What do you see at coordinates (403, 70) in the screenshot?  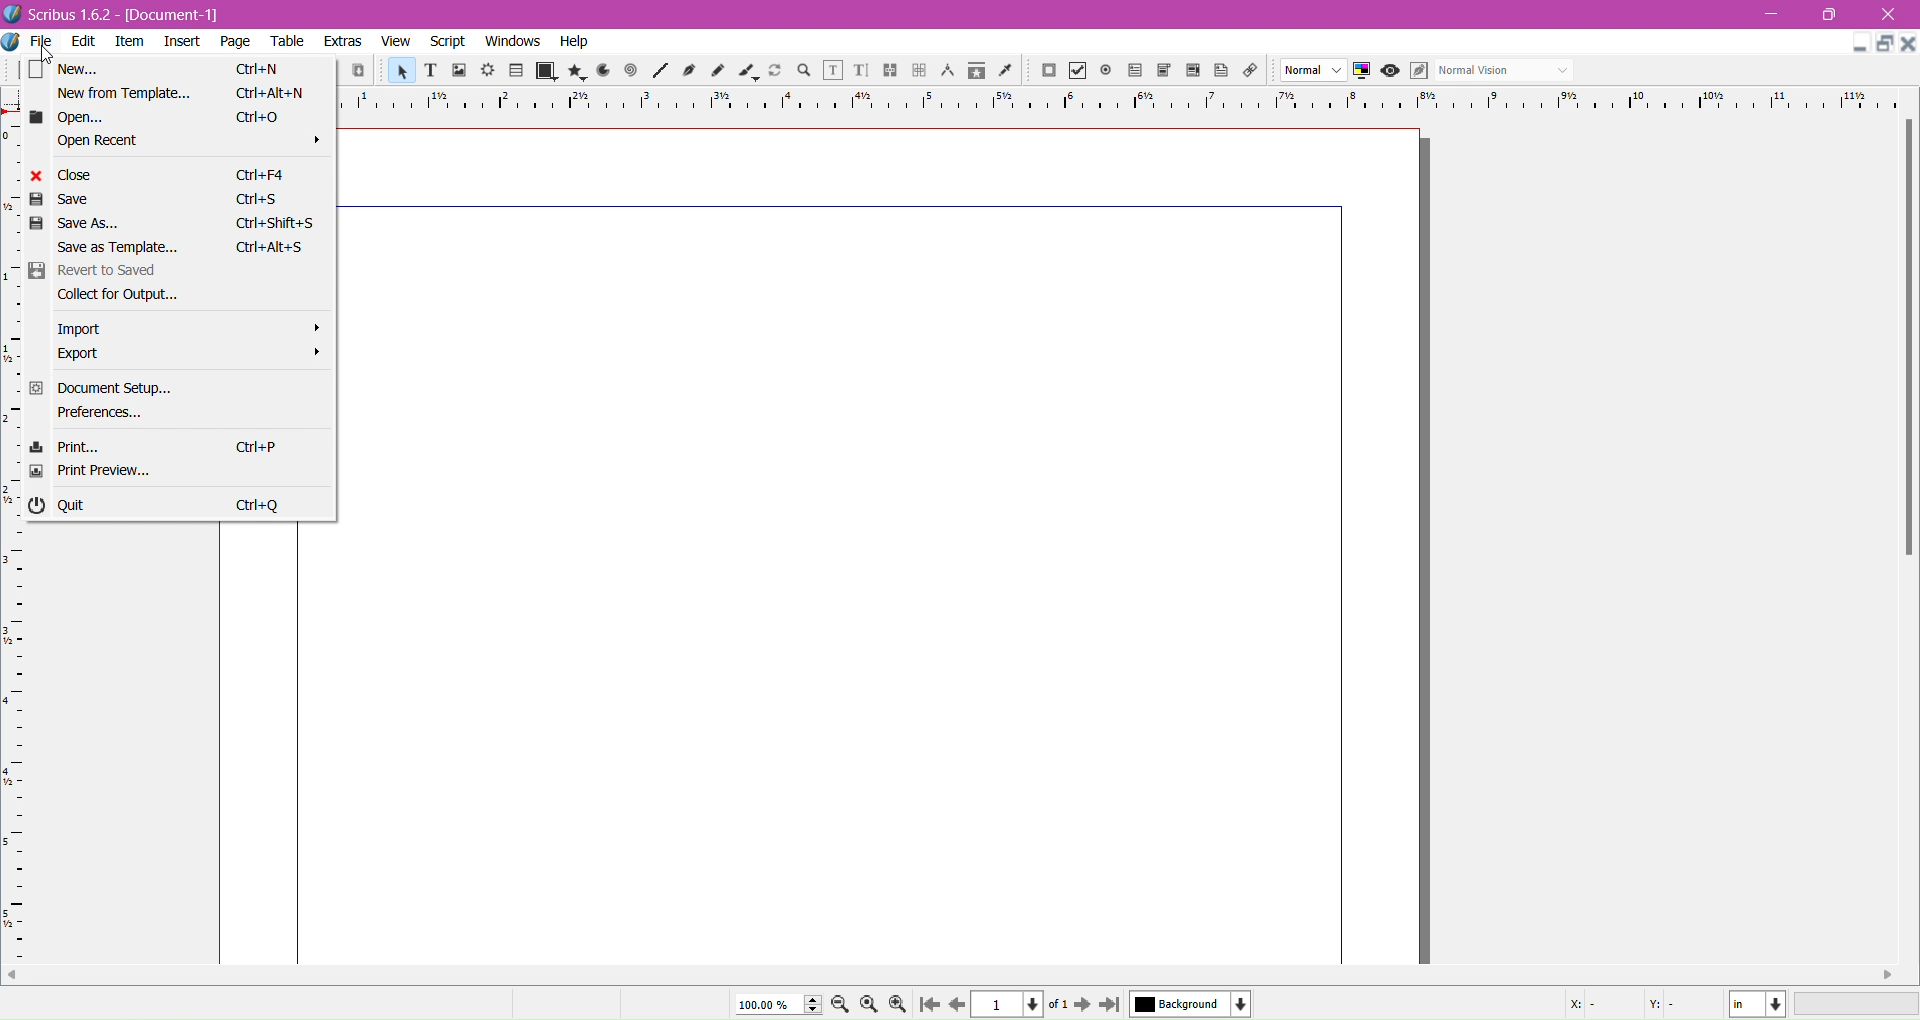 I see `Select Item` at bounding box center [403, 70].